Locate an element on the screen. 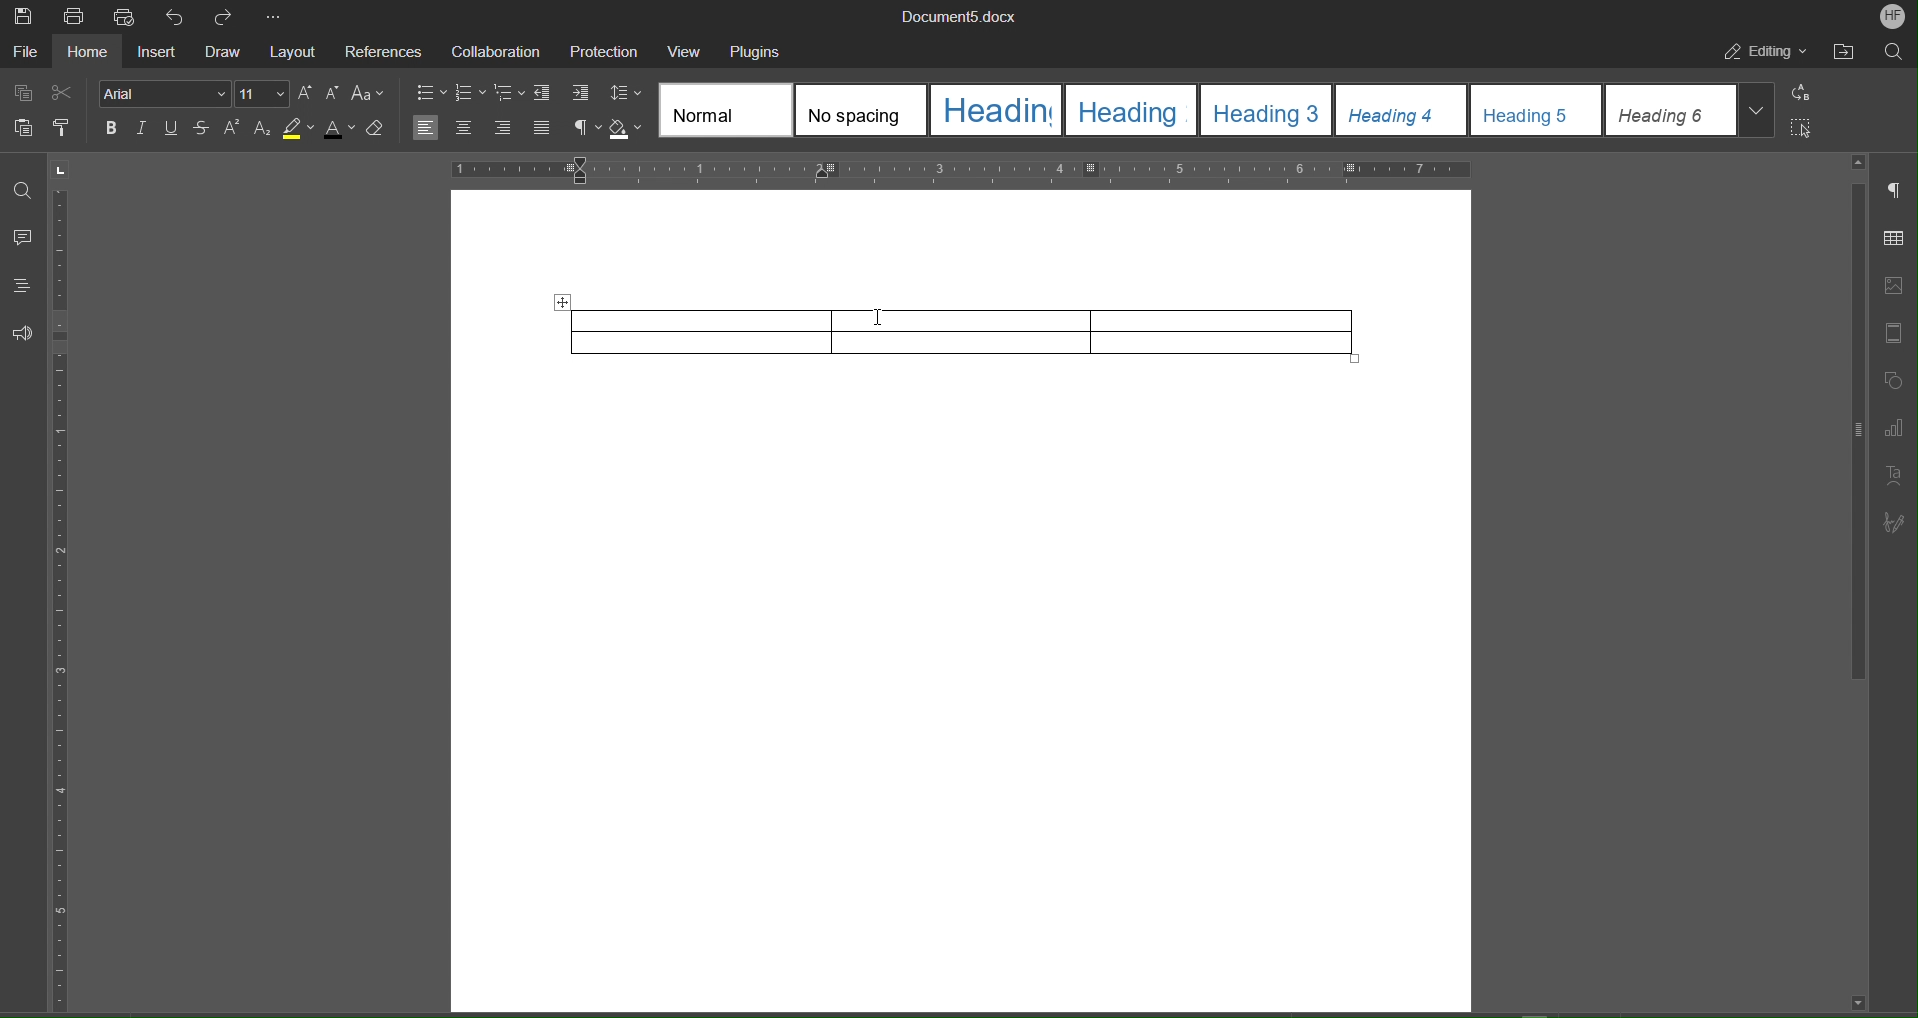 This screenshot has height=1018, width=1918. Shape Settings is located at coordinates (1896, 381).